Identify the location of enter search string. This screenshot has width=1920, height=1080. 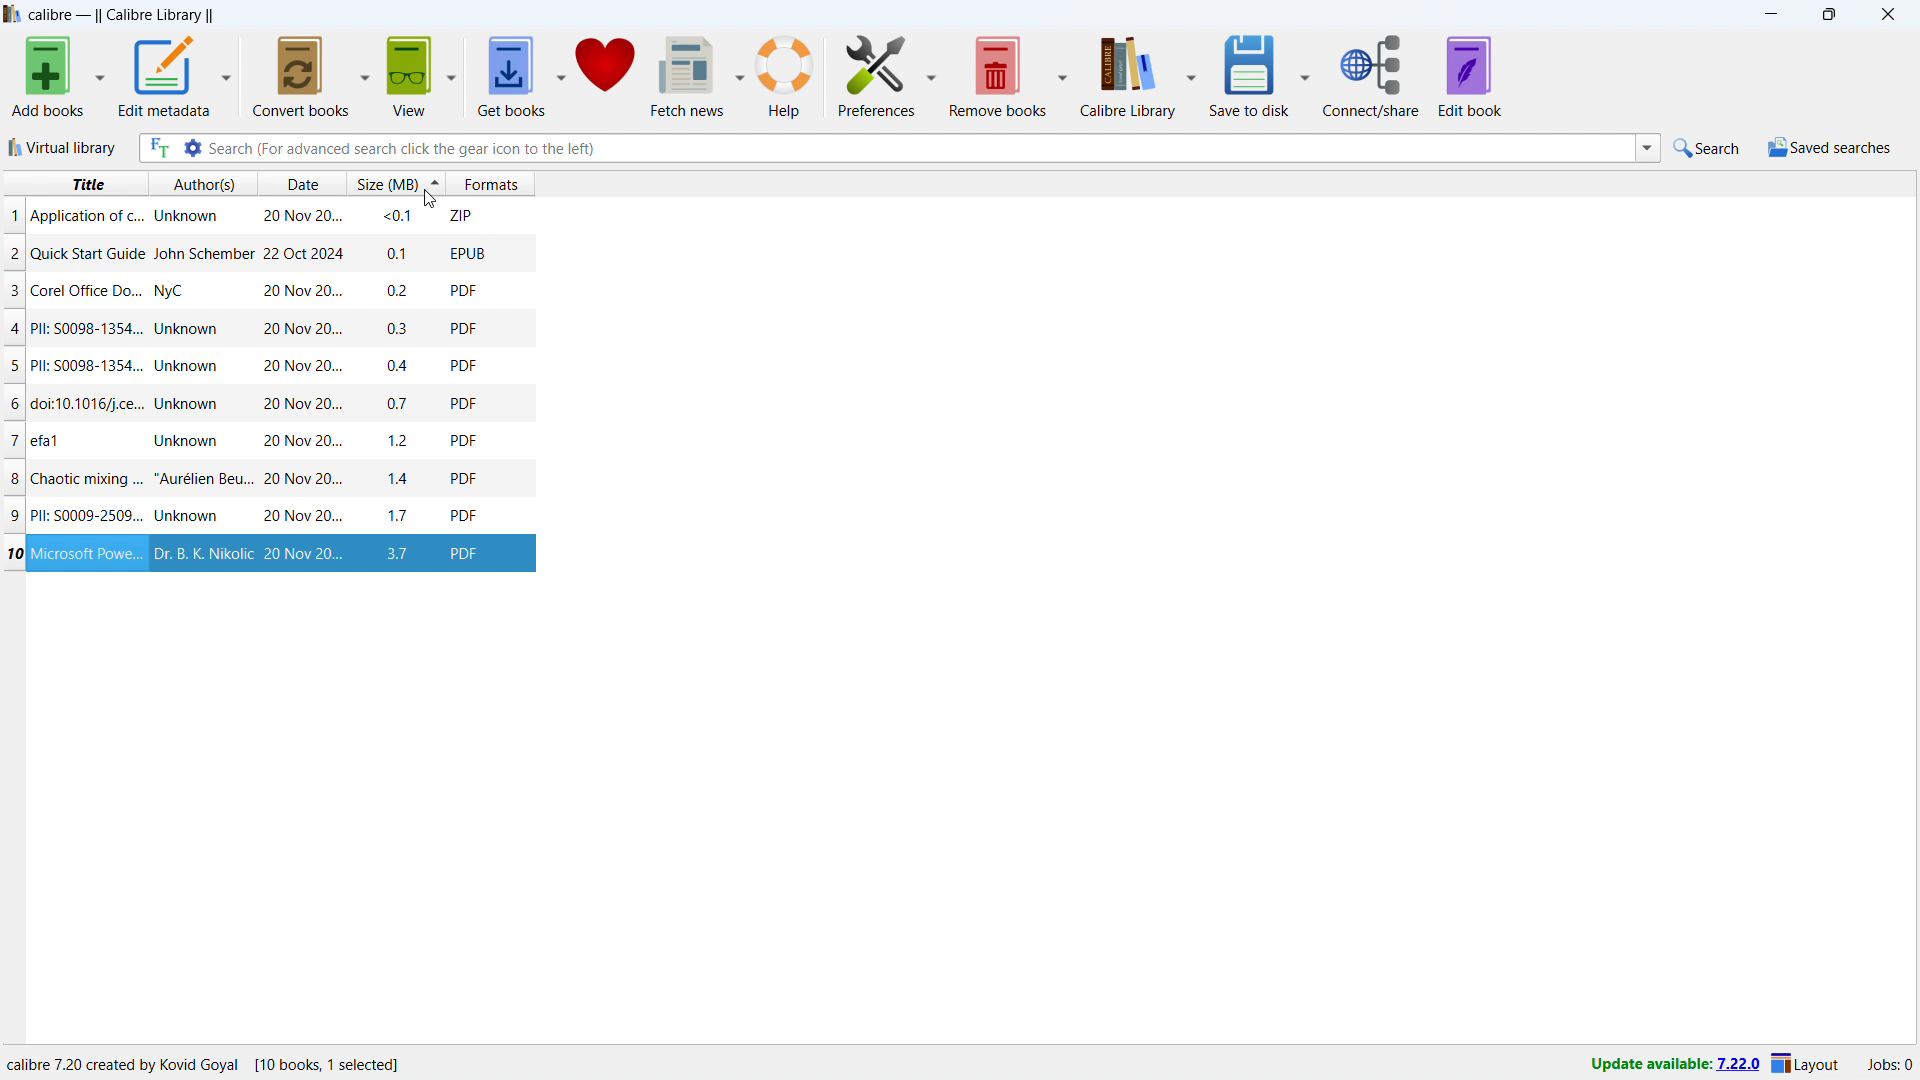
(921, 147).